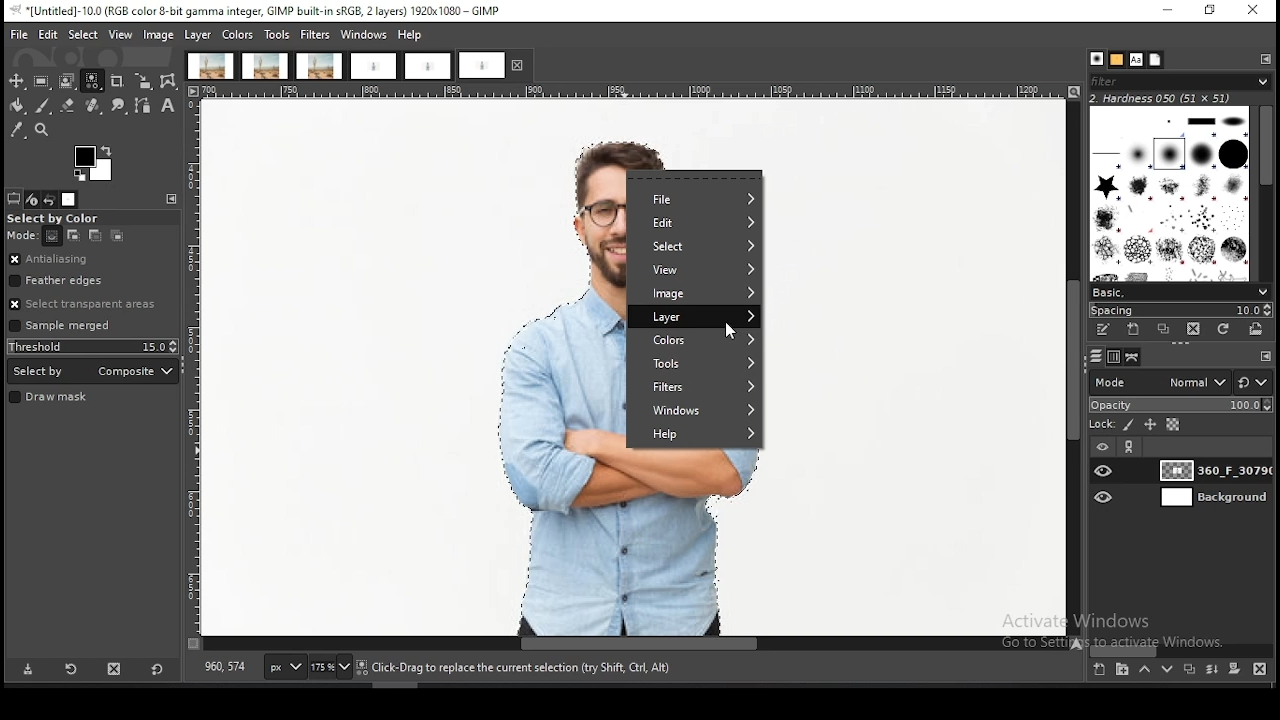  I want to click on move layer one step up, so click(1144, 669).